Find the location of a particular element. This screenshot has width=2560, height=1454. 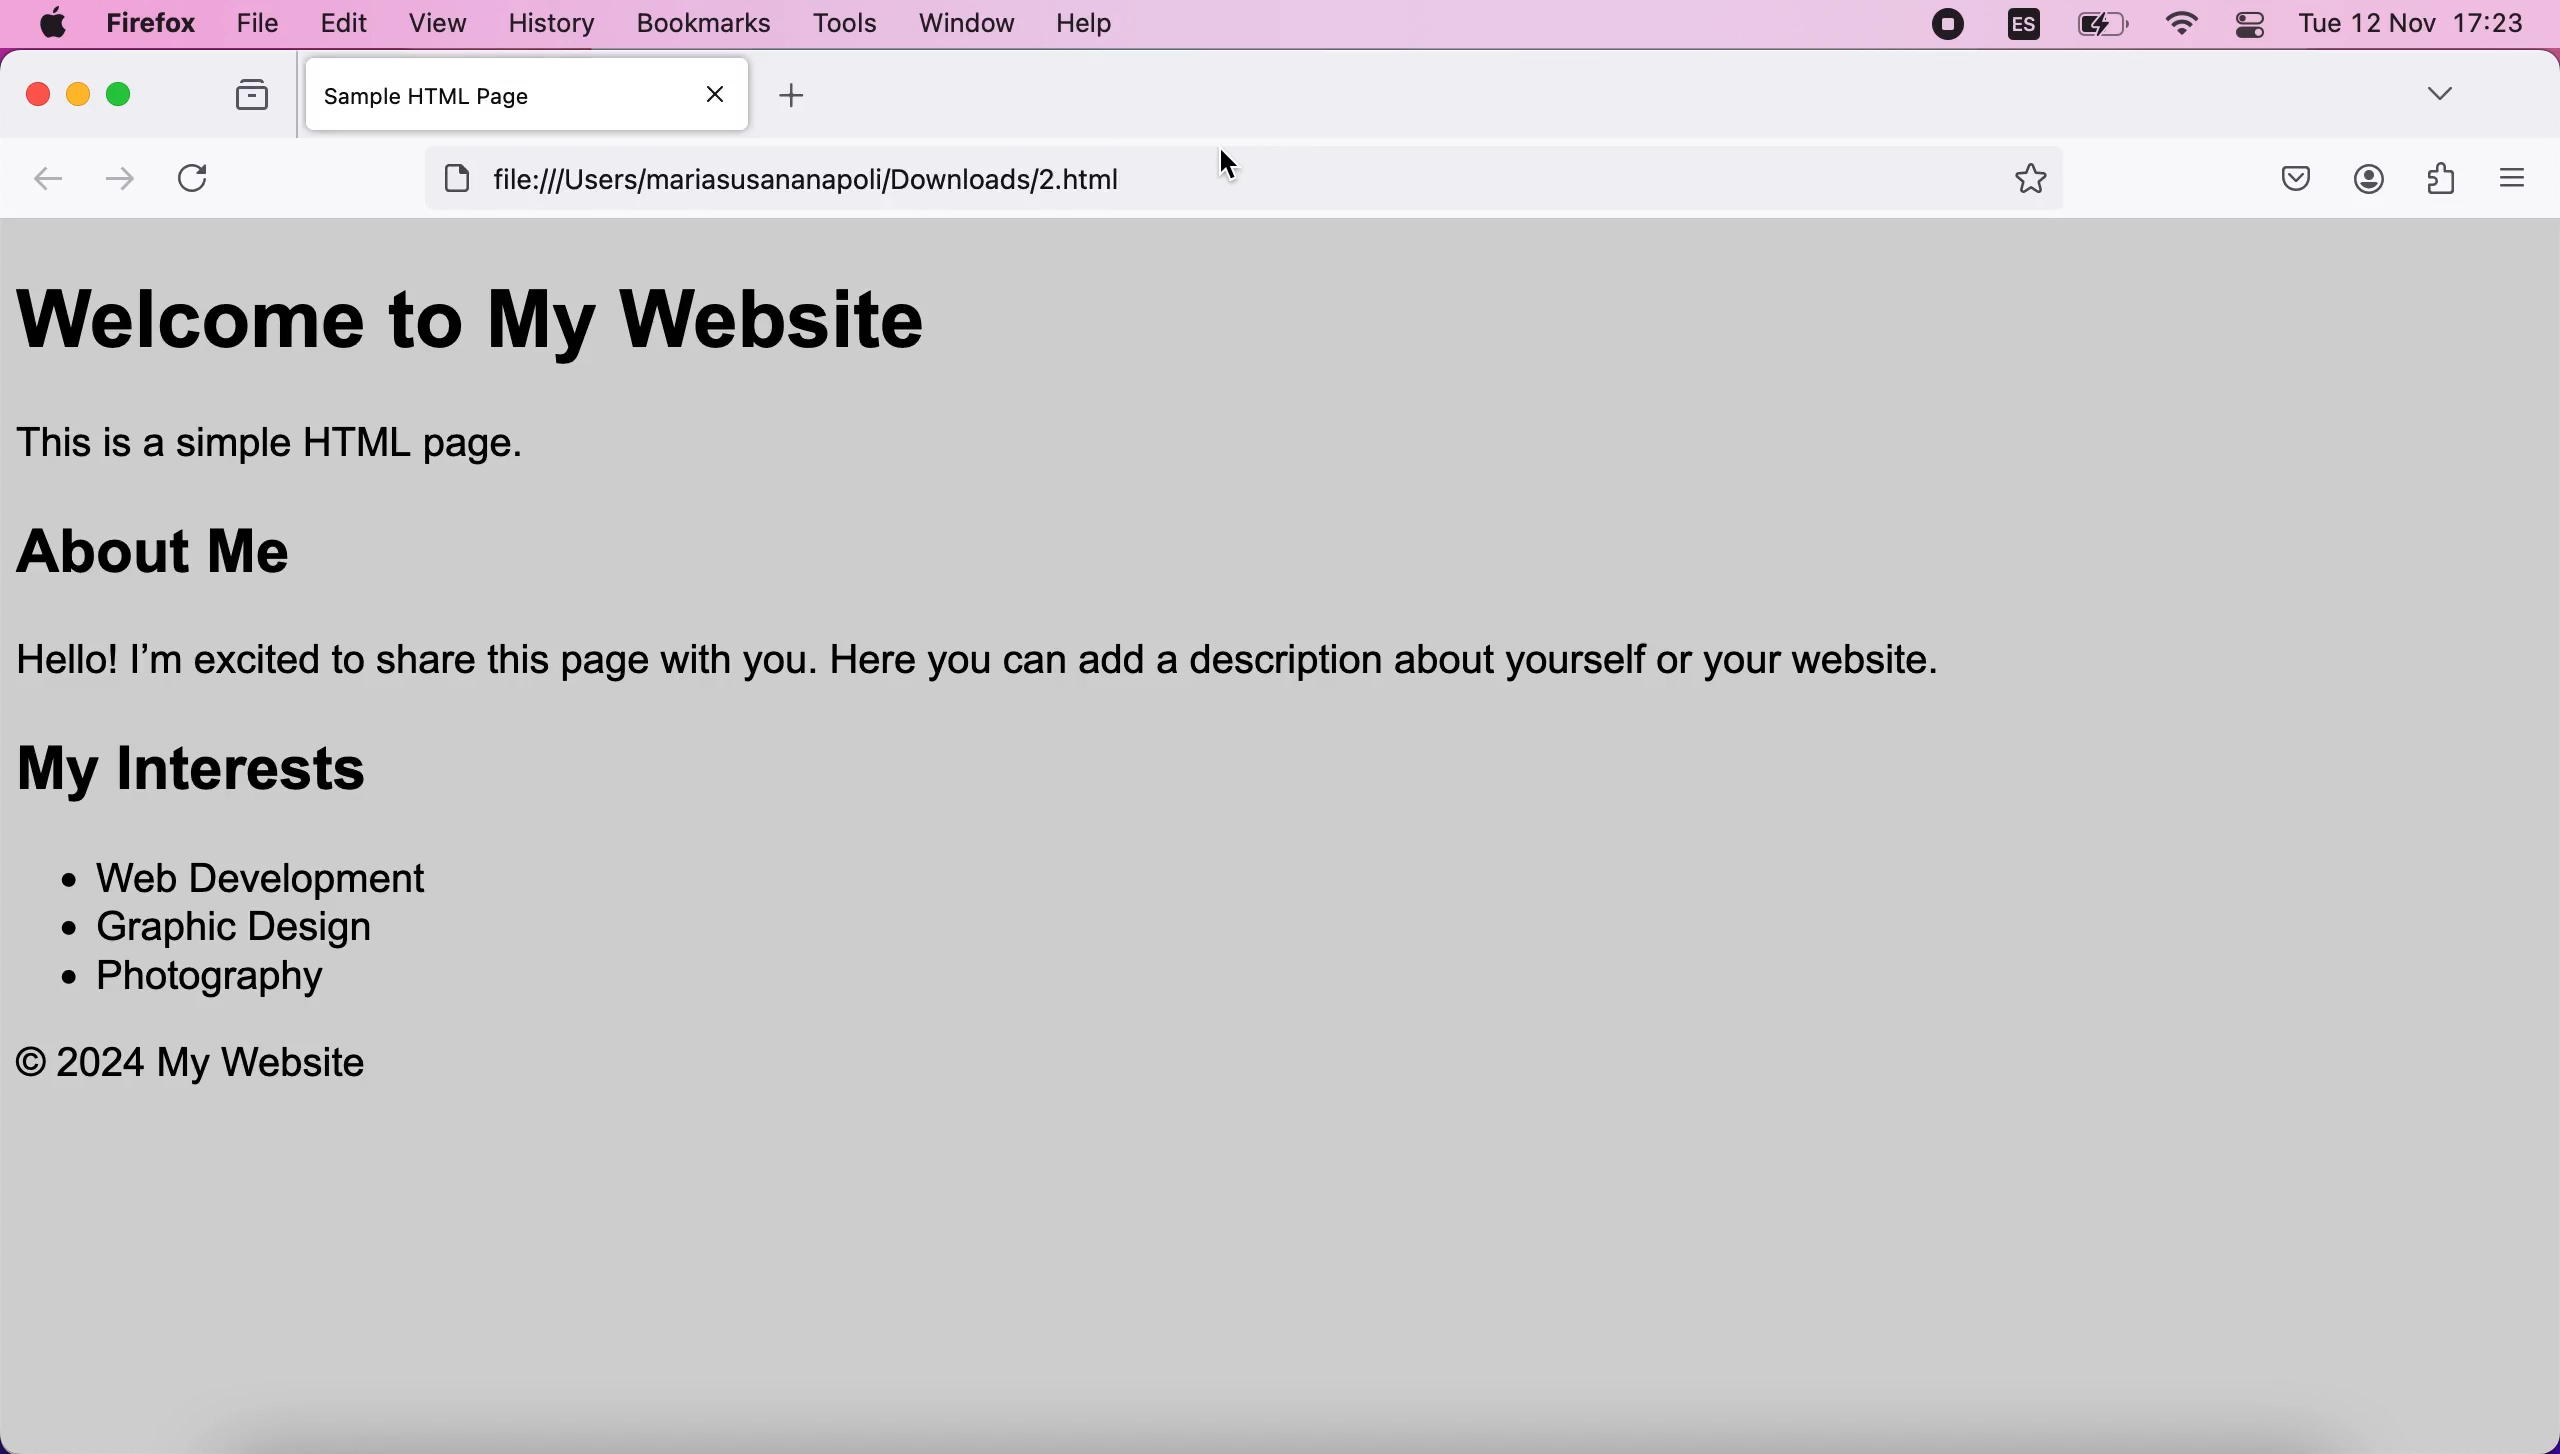

save to pocket is located at coordinates (2293, 181).